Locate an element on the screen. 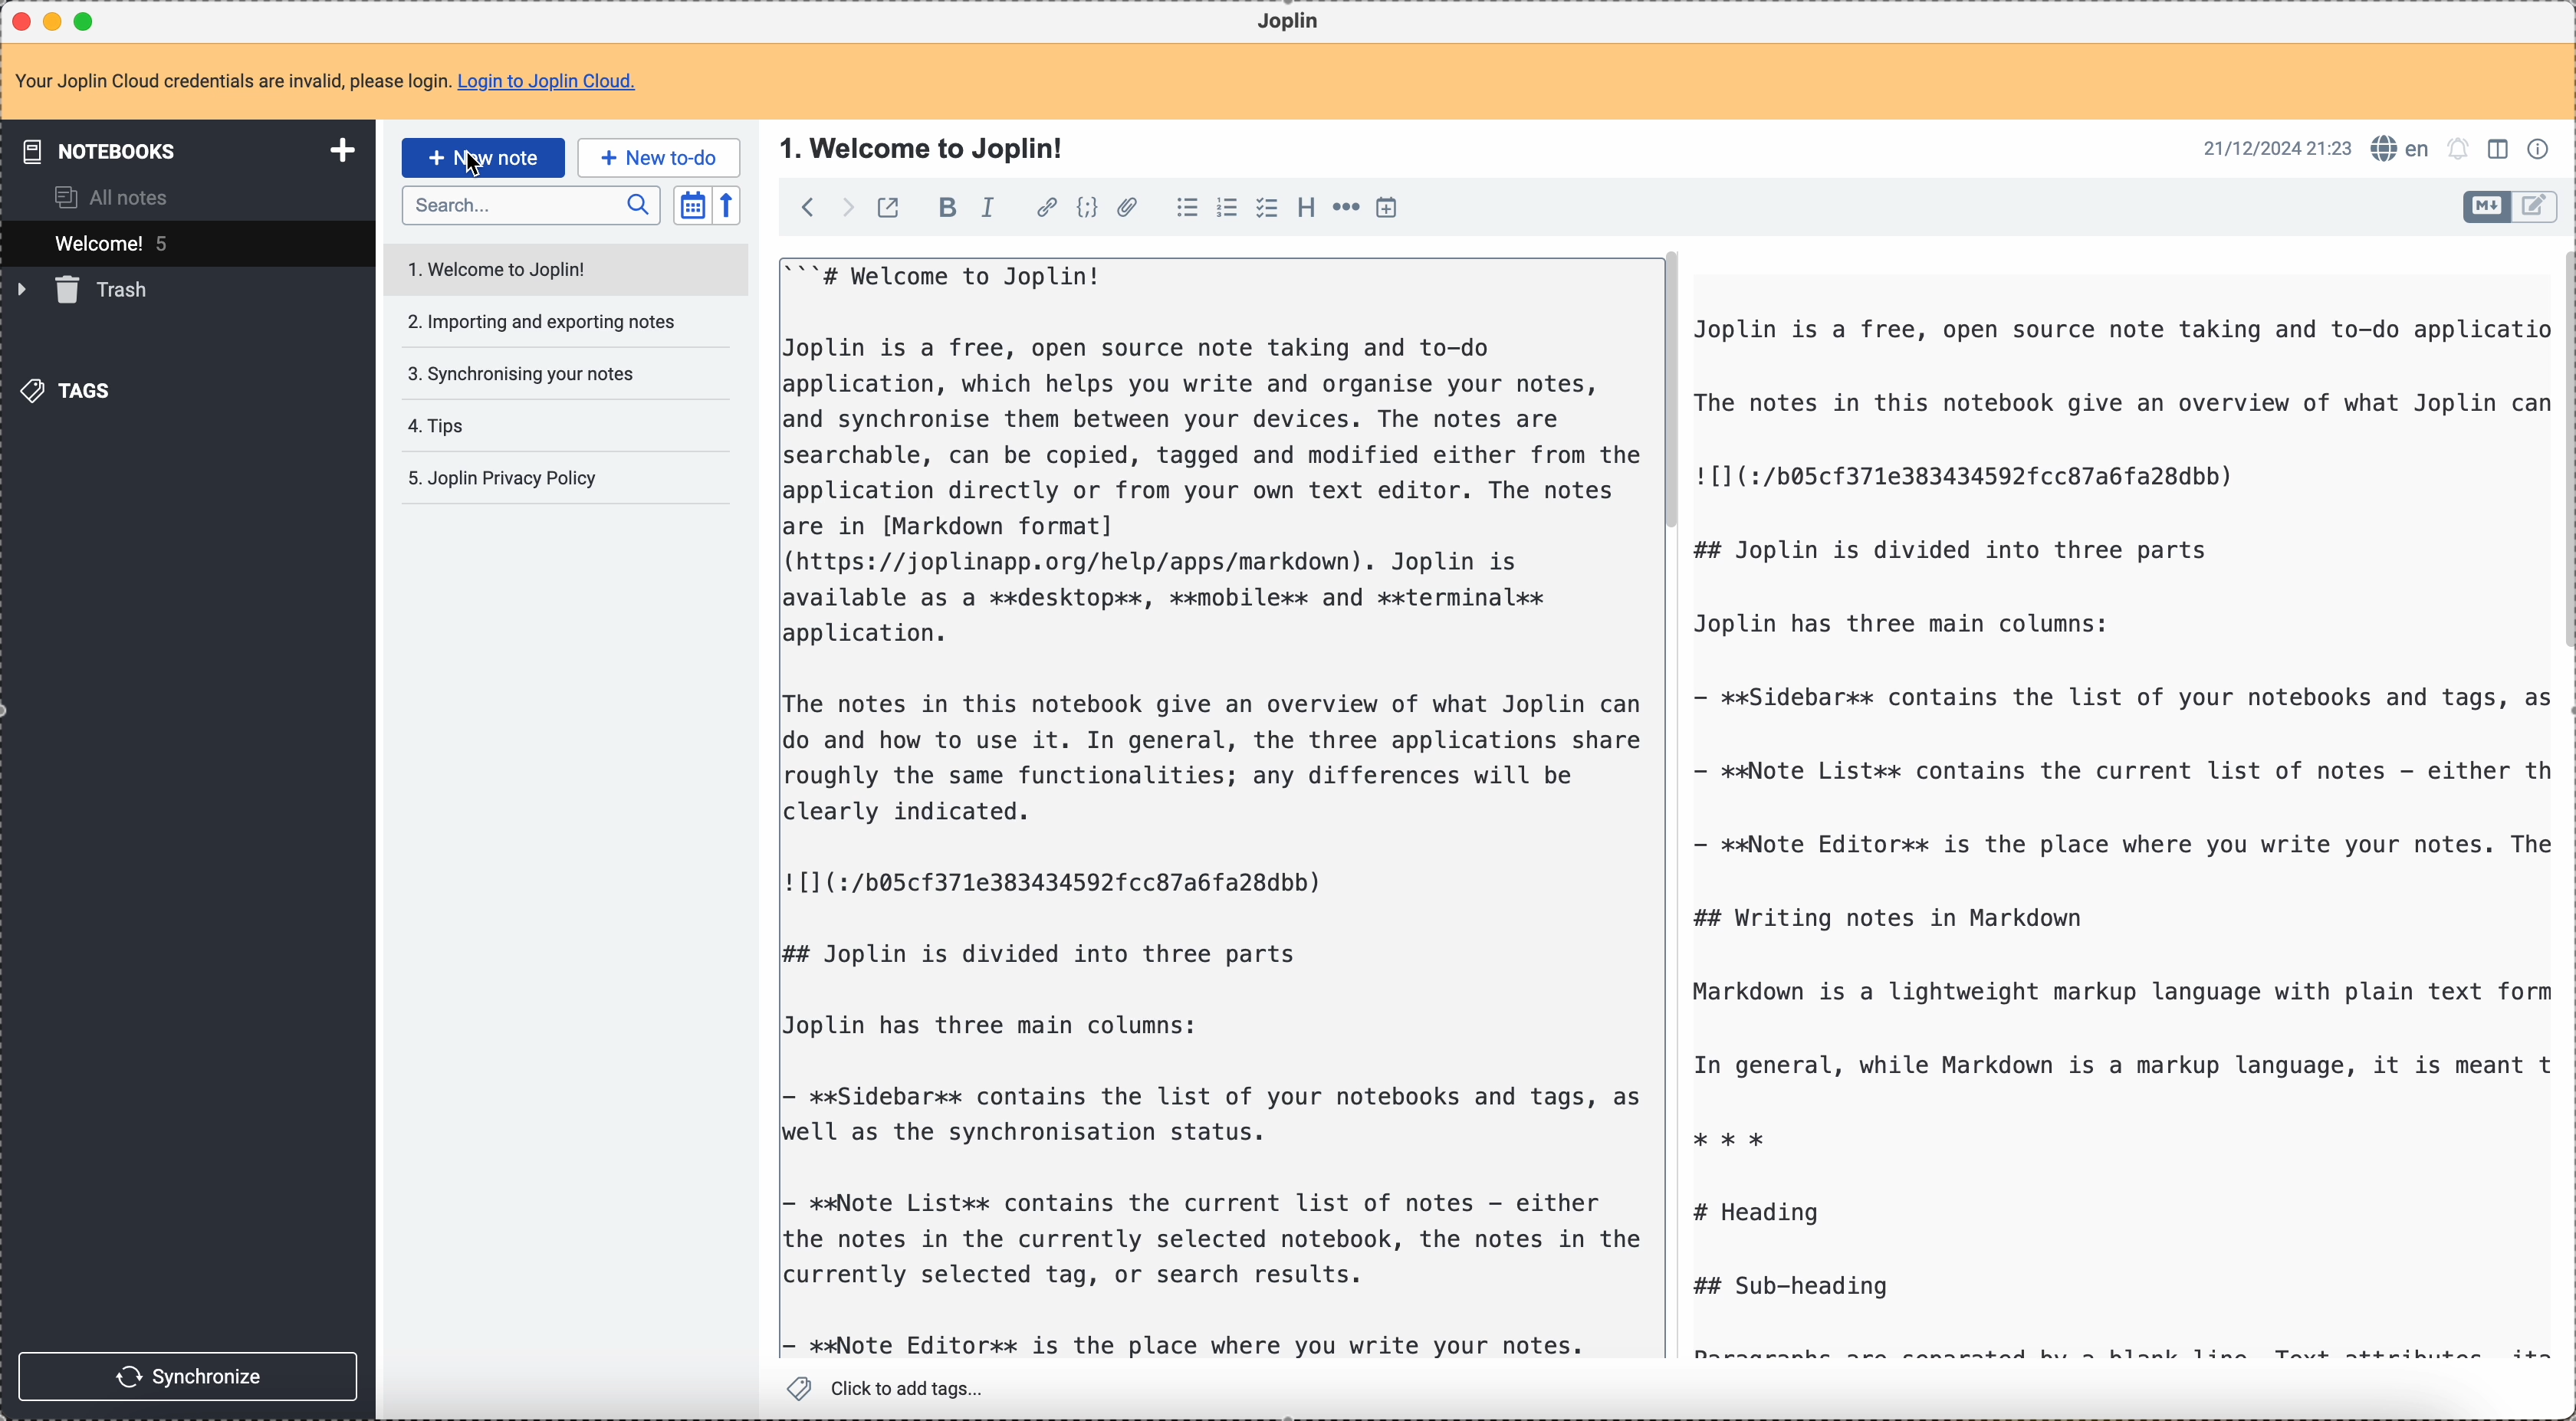 The image size is (2576, 1421). scroll bar is located at coordinates (1670, 393).